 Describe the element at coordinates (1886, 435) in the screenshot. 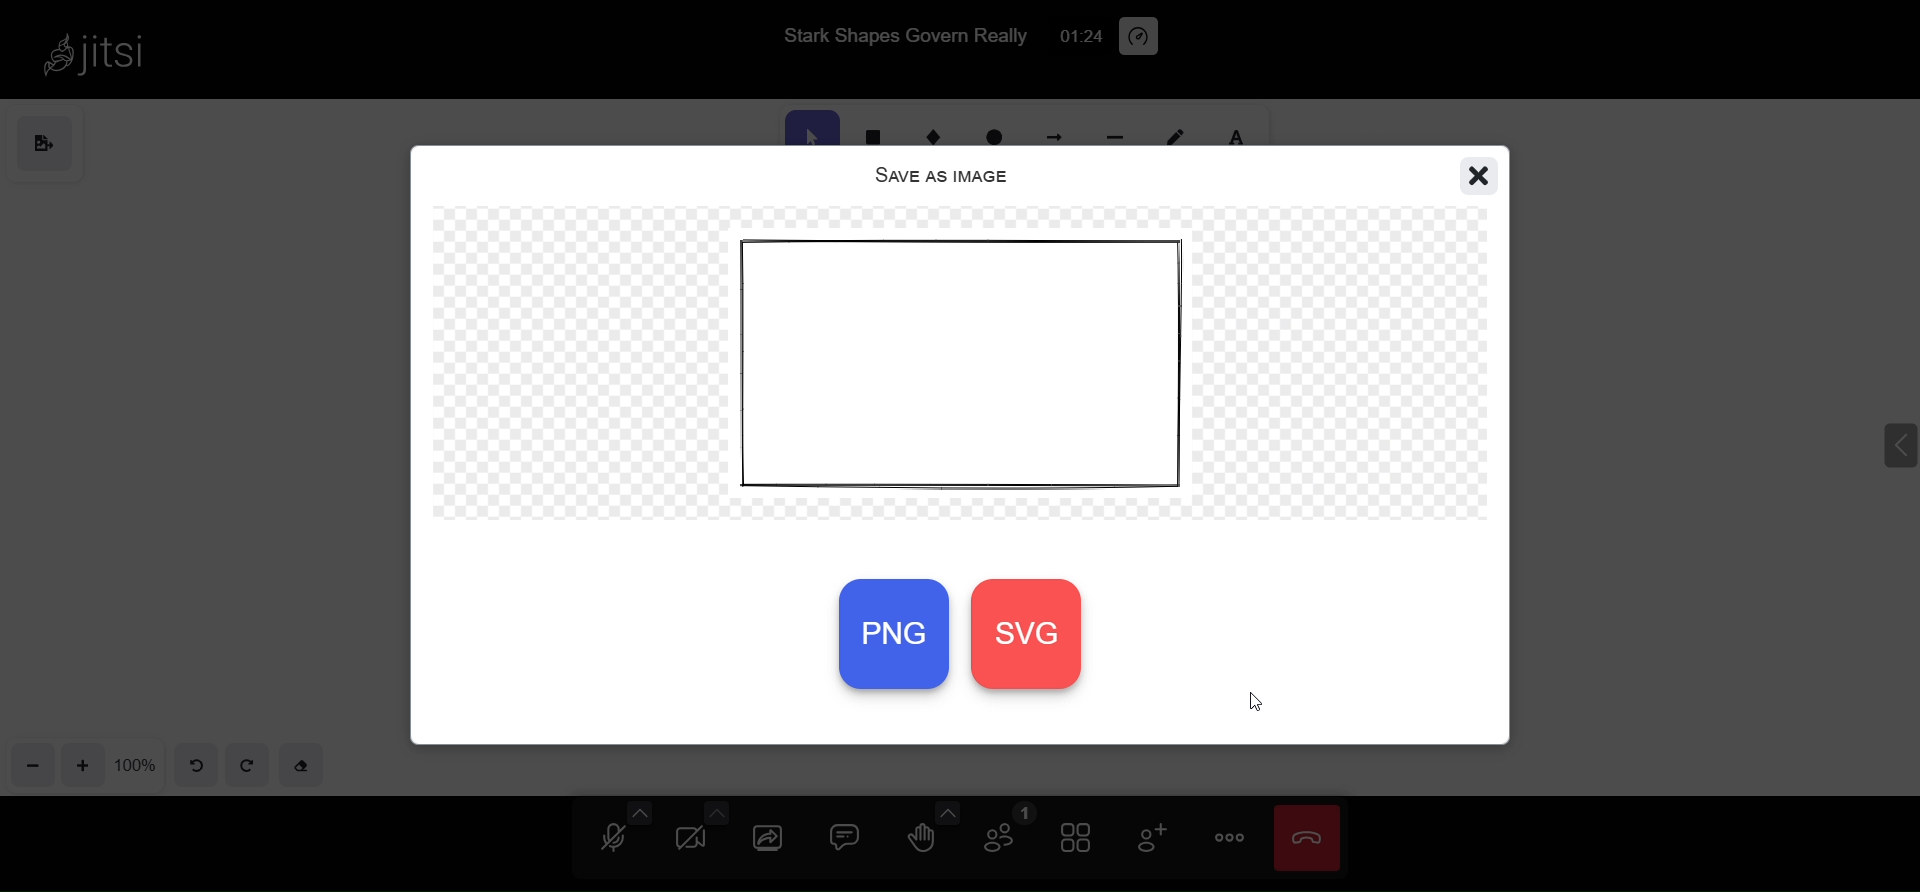

I see `expand` at that location.